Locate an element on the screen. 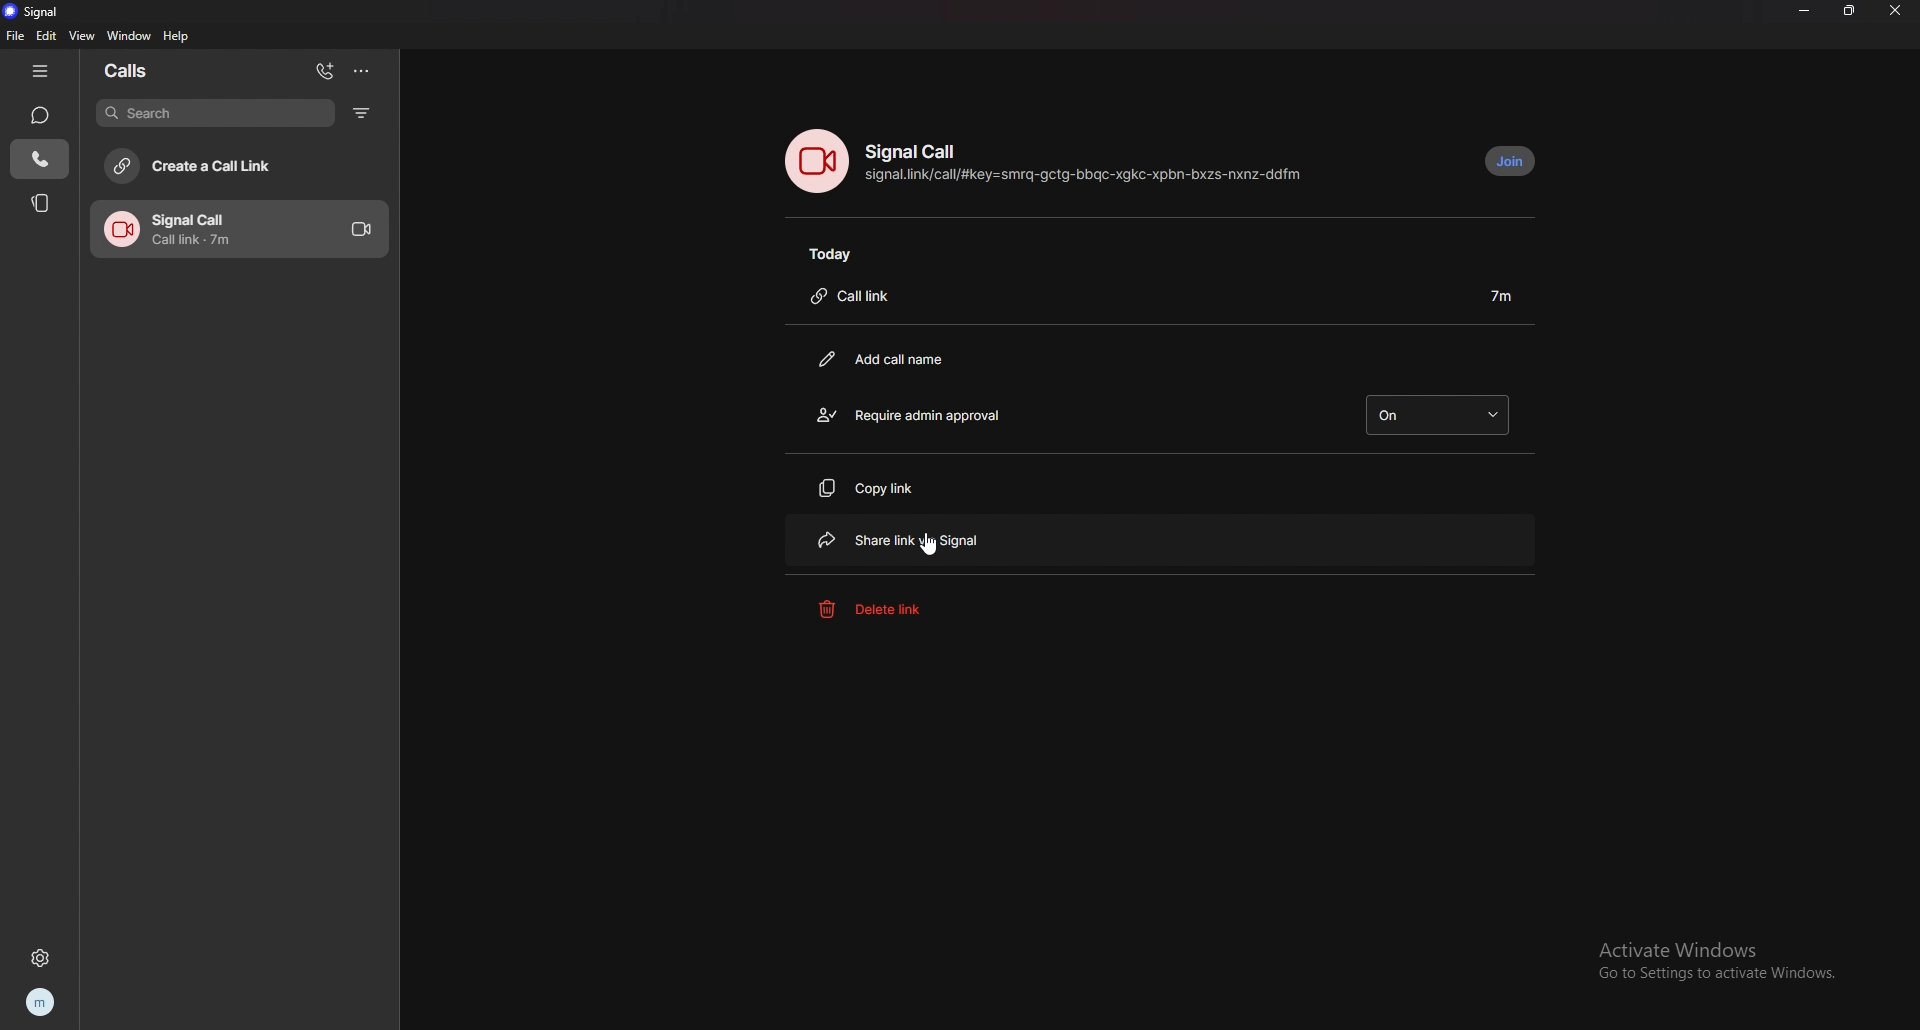 Image resolution: width=1920 pixels, height=1030 pixels. minimize is located at coordinates (1804, 11).